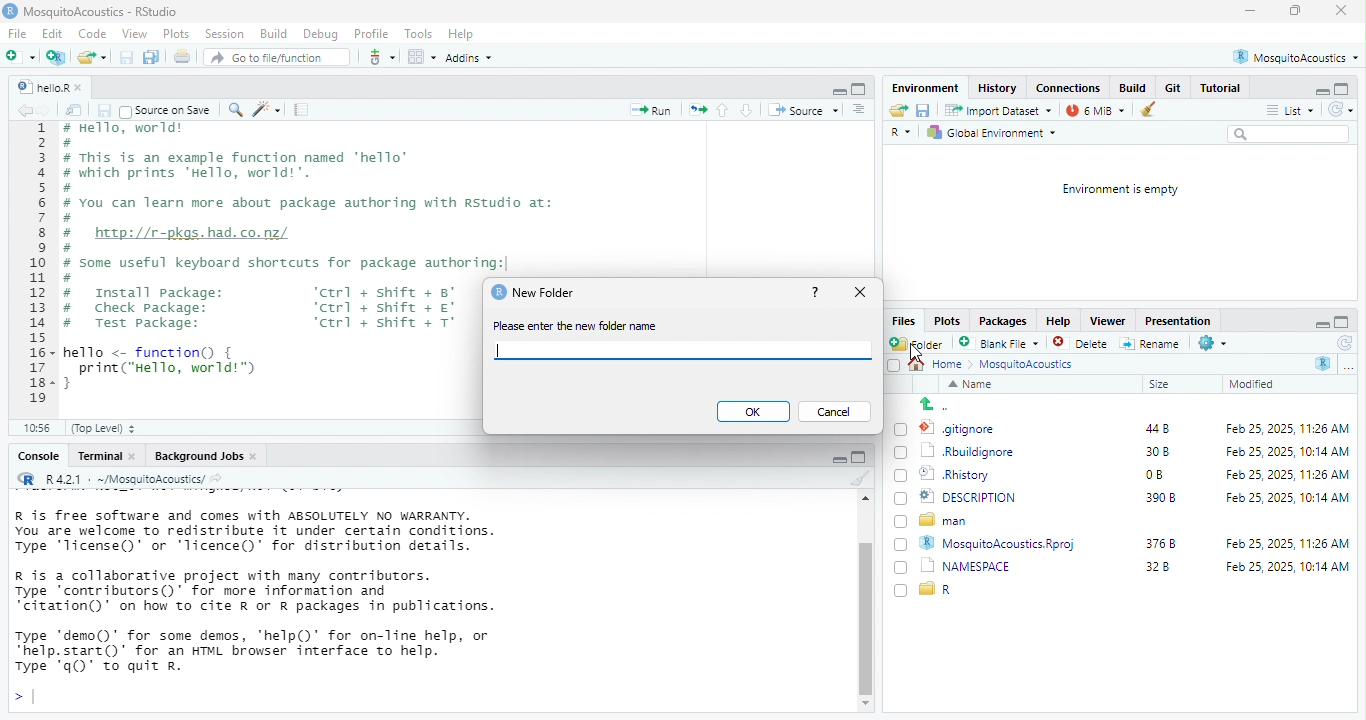 The width and height of the screenshot is (1366, 720). Describe the element at coordinates (946, 590) in the screenshot. I see `r` at that location.